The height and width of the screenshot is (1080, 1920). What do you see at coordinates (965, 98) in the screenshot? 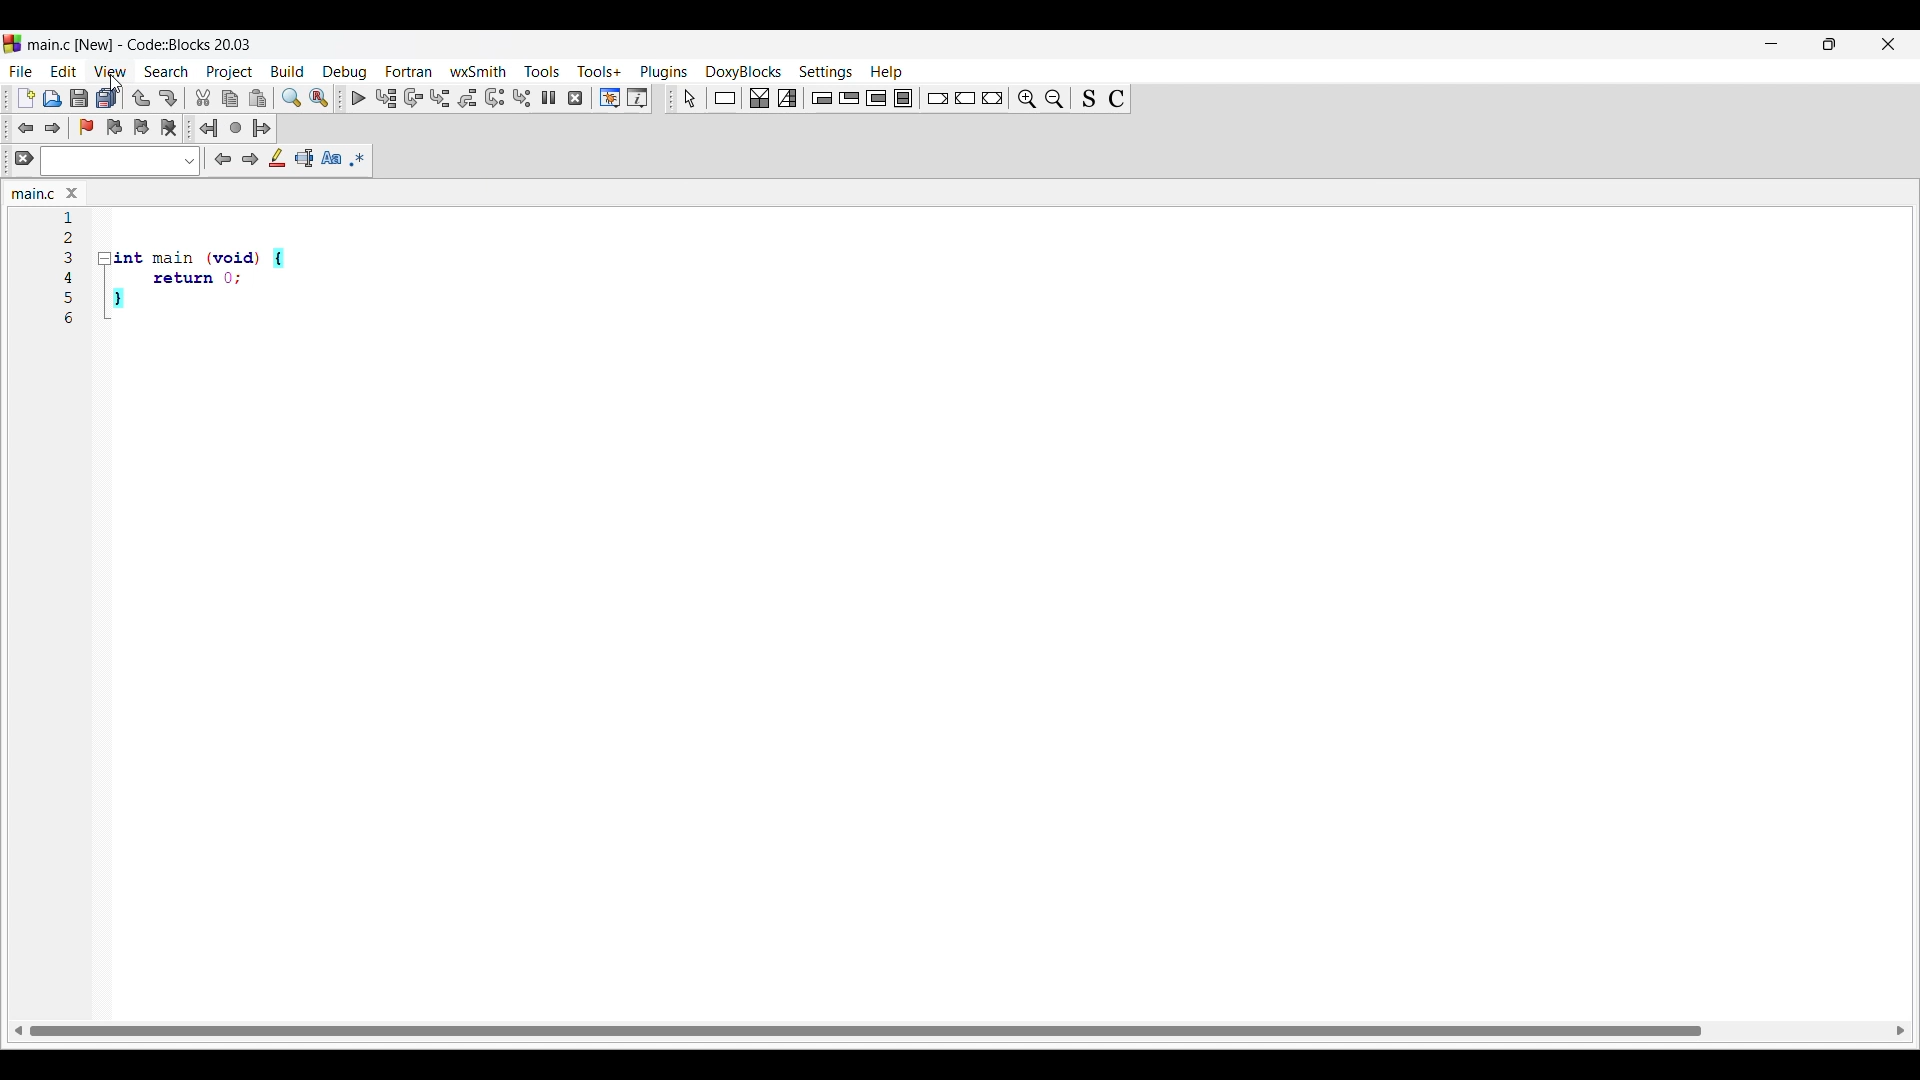
I see `Continue instruction` at bounding box center [965, 98].